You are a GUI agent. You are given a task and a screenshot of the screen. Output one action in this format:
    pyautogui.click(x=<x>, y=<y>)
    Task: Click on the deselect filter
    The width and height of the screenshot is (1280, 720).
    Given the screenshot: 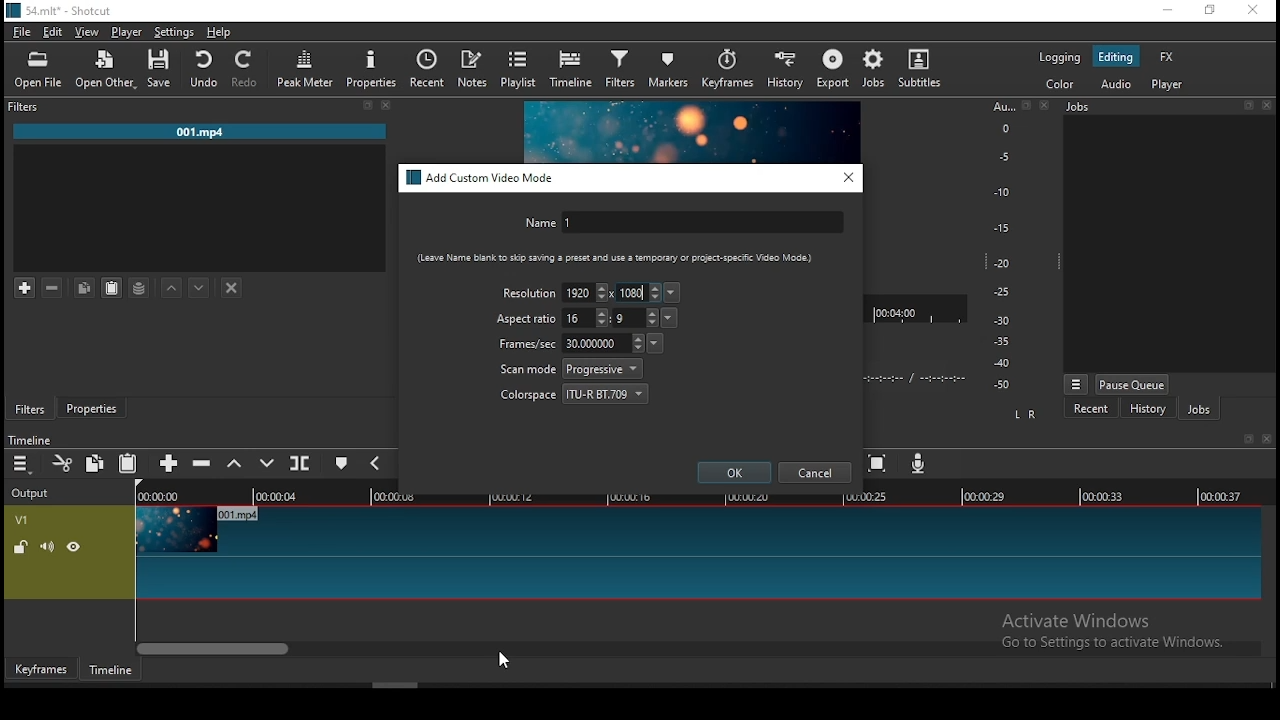 What is the action you would take?
    pyautogui.click(x=233, y=289)
    